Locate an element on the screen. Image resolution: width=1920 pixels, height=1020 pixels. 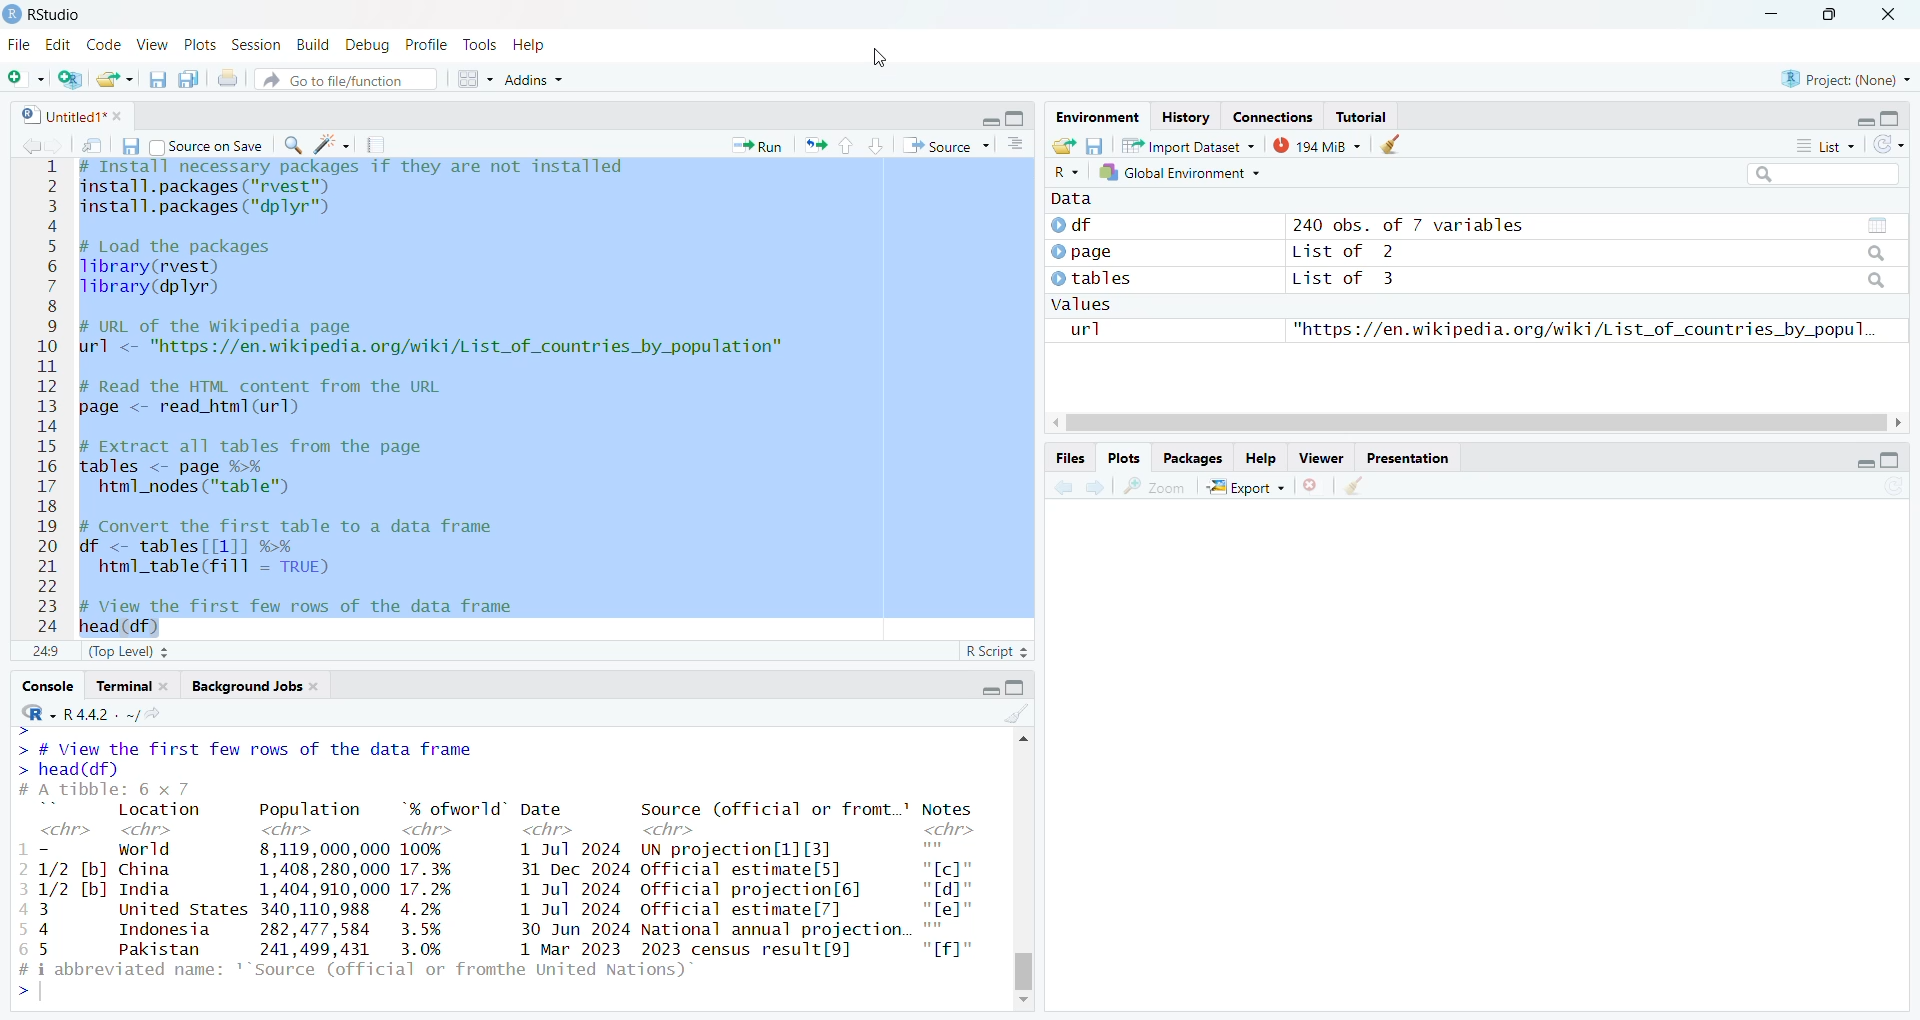
Zoom is located at coordinates (1155, 486).